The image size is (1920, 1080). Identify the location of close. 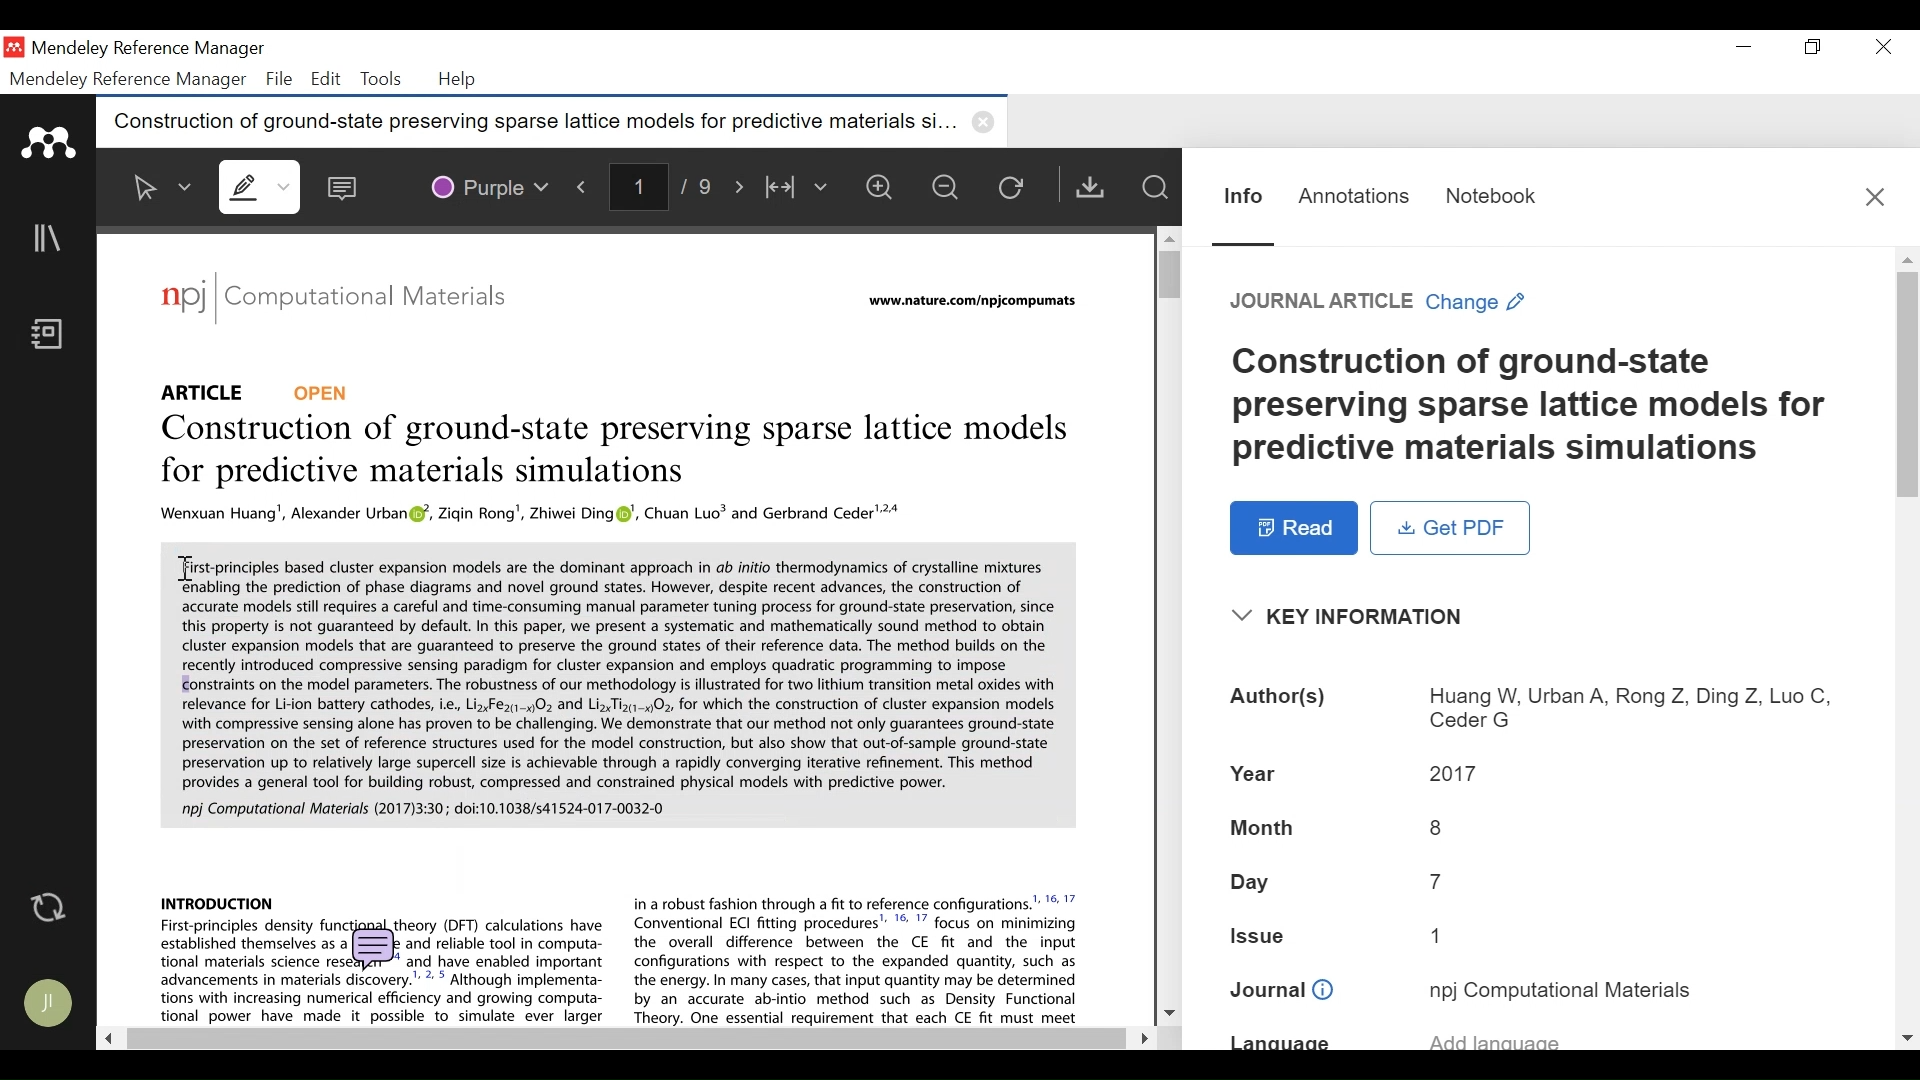
(987, 122).